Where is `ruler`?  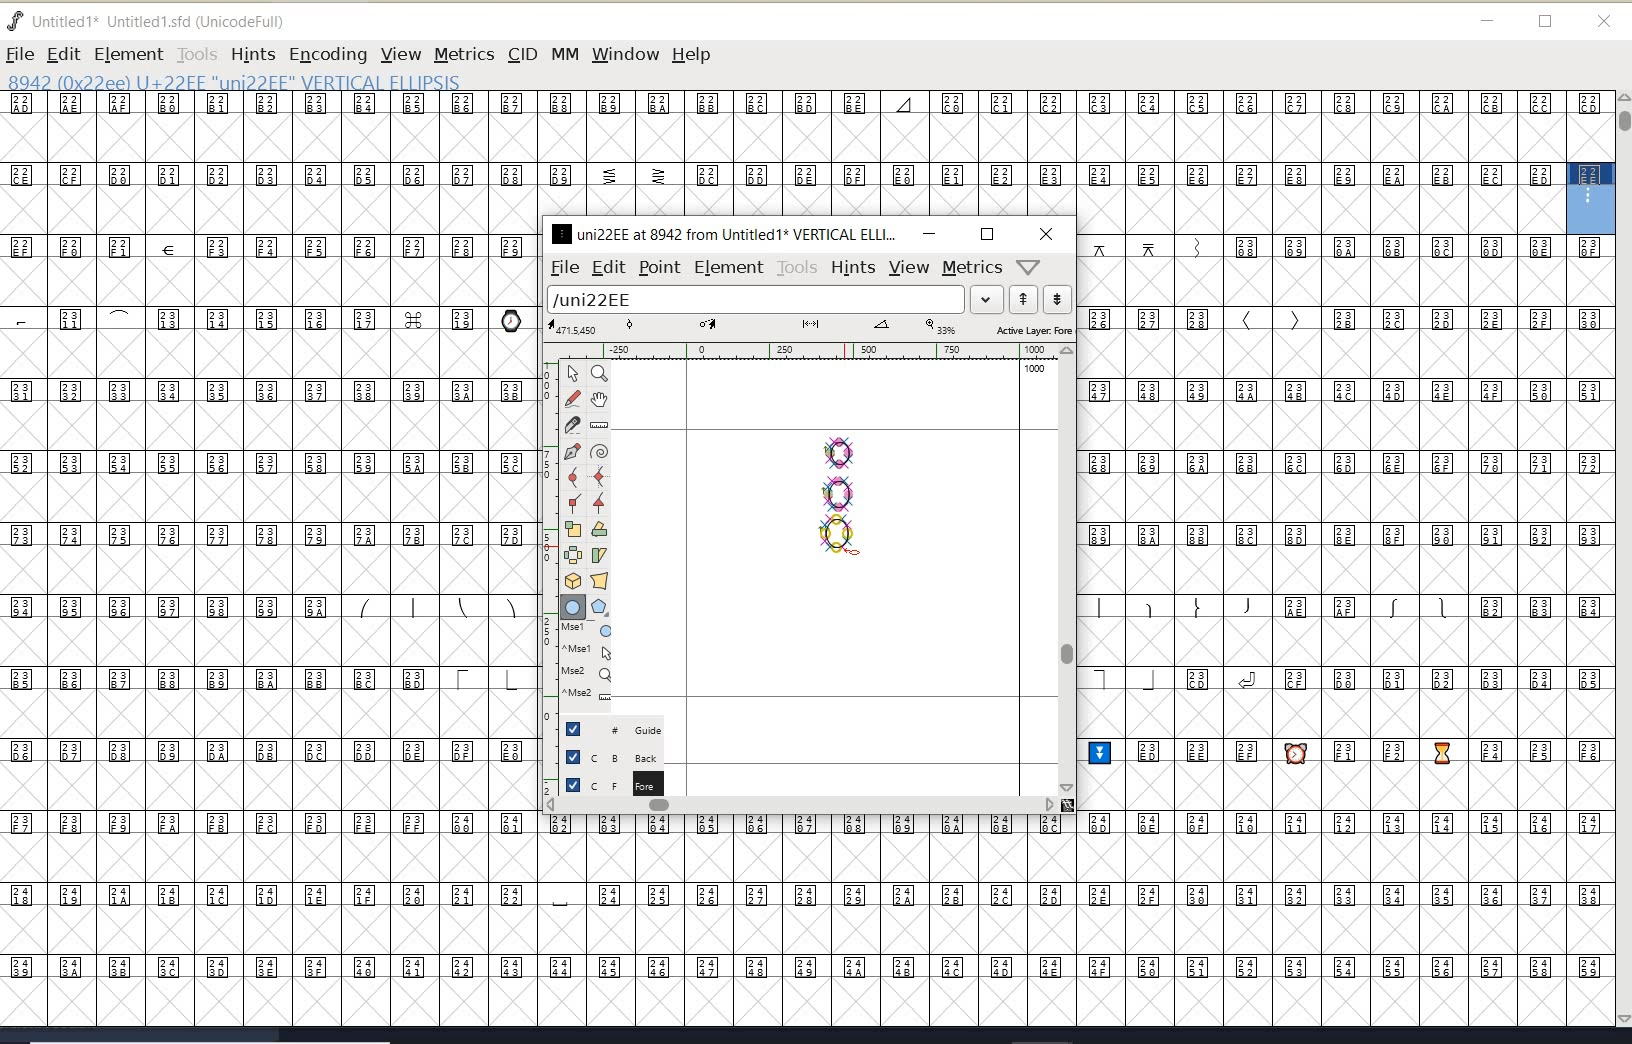 ruler is located at coordinates (802, 353).